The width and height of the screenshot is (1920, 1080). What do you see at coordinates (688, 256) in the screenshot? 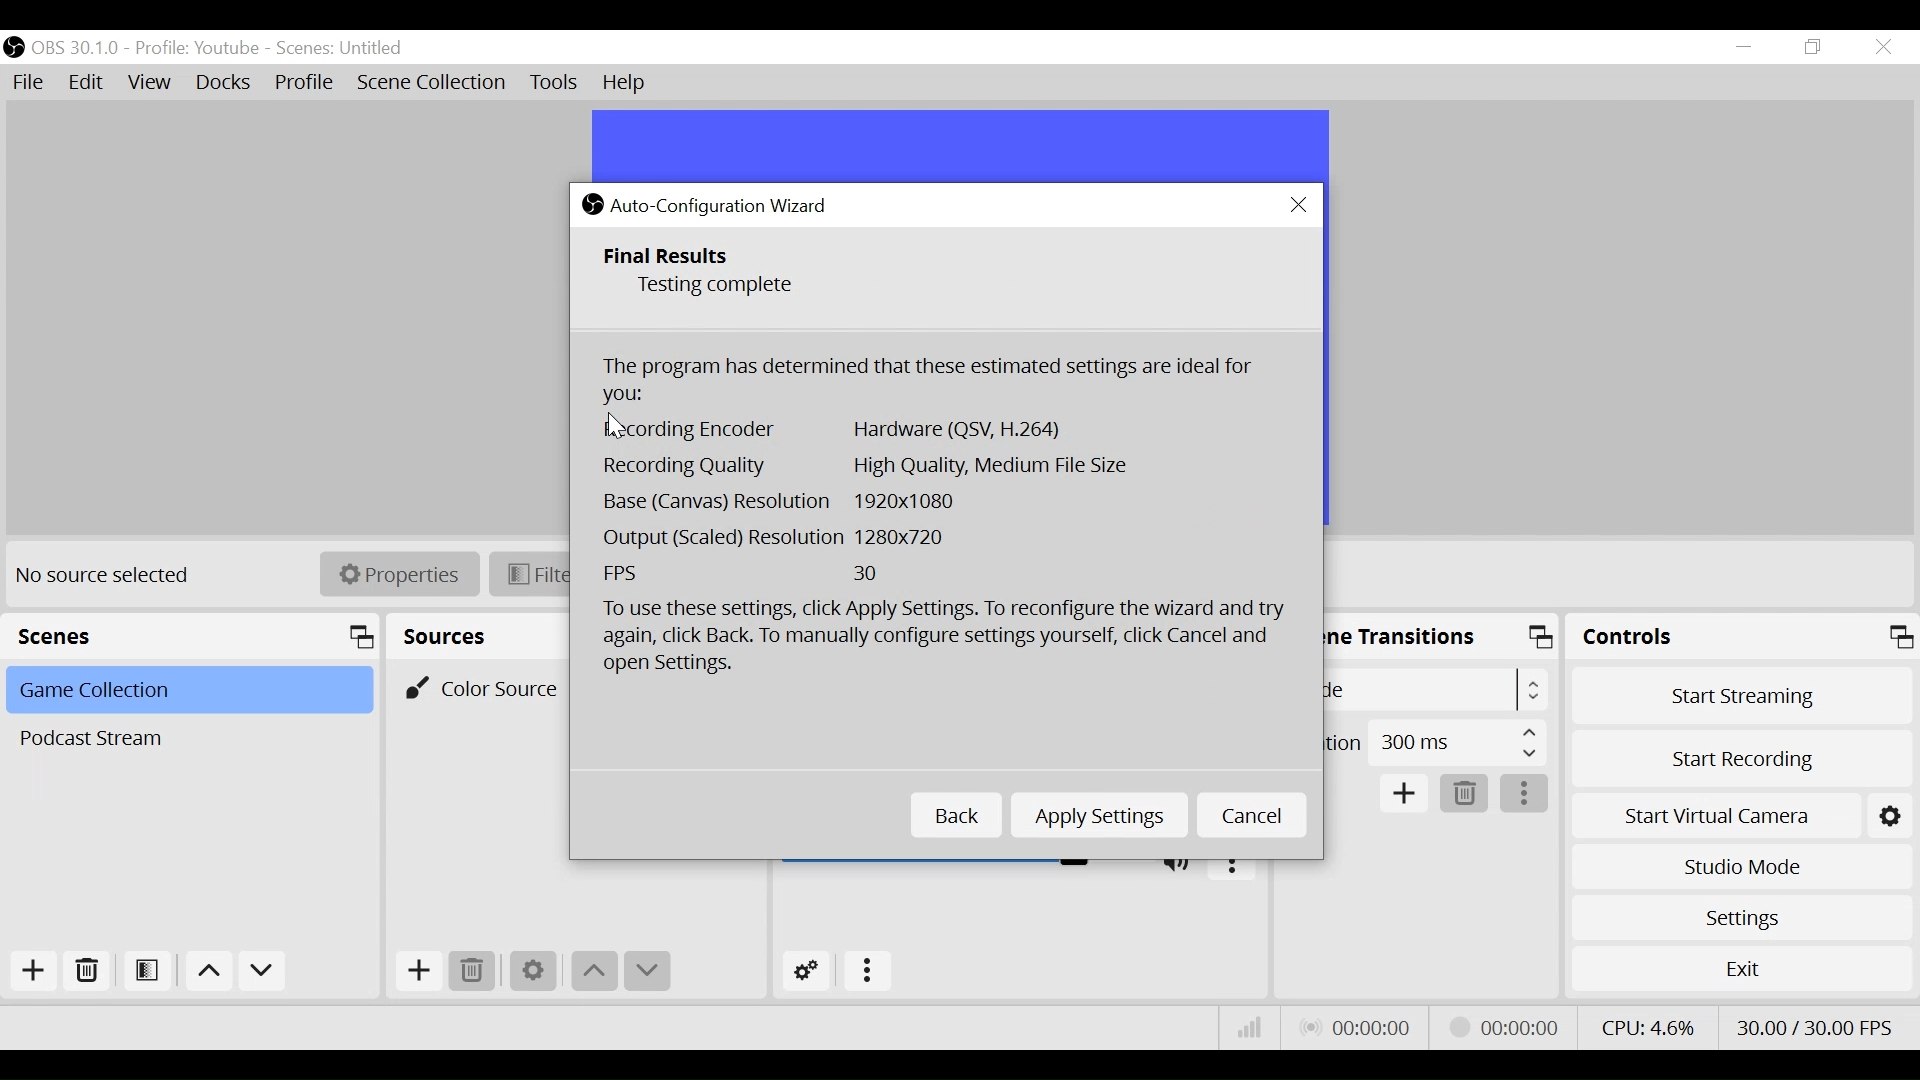
I see `Final Results` at bounding box center [688, 256].